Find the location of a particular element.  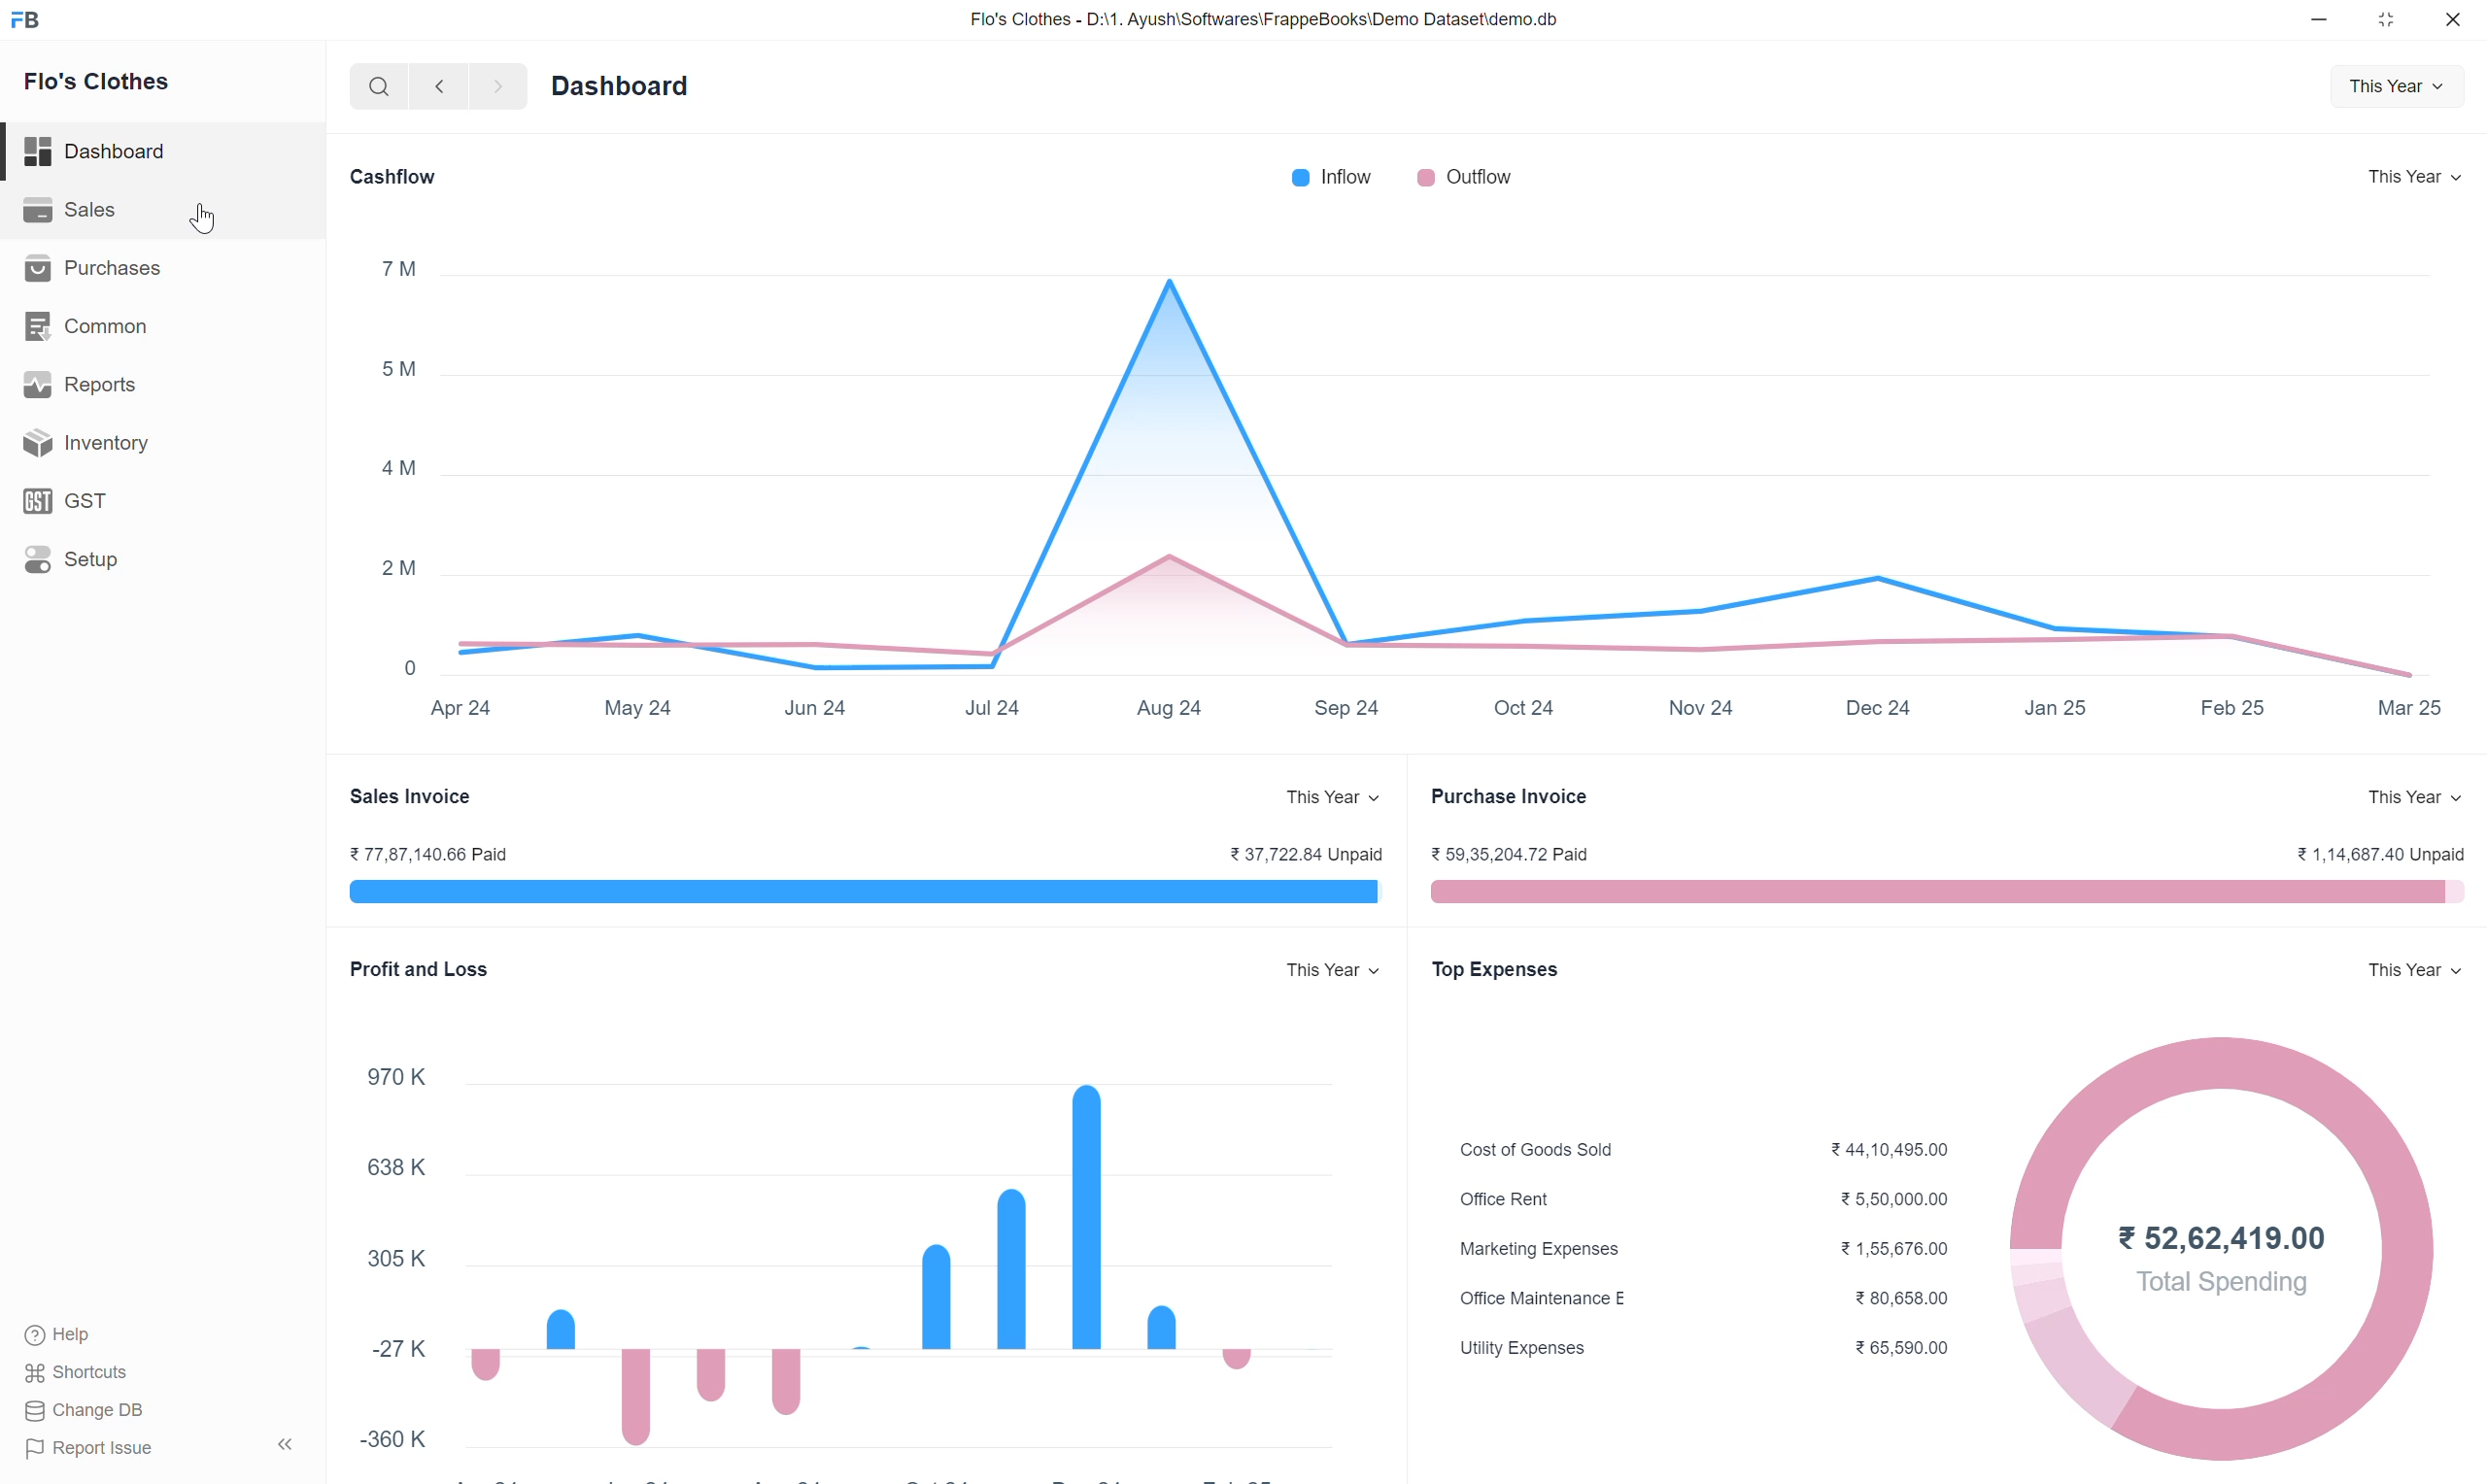

¥77,87,140.66 Paid is located at coordinates (436, 852).